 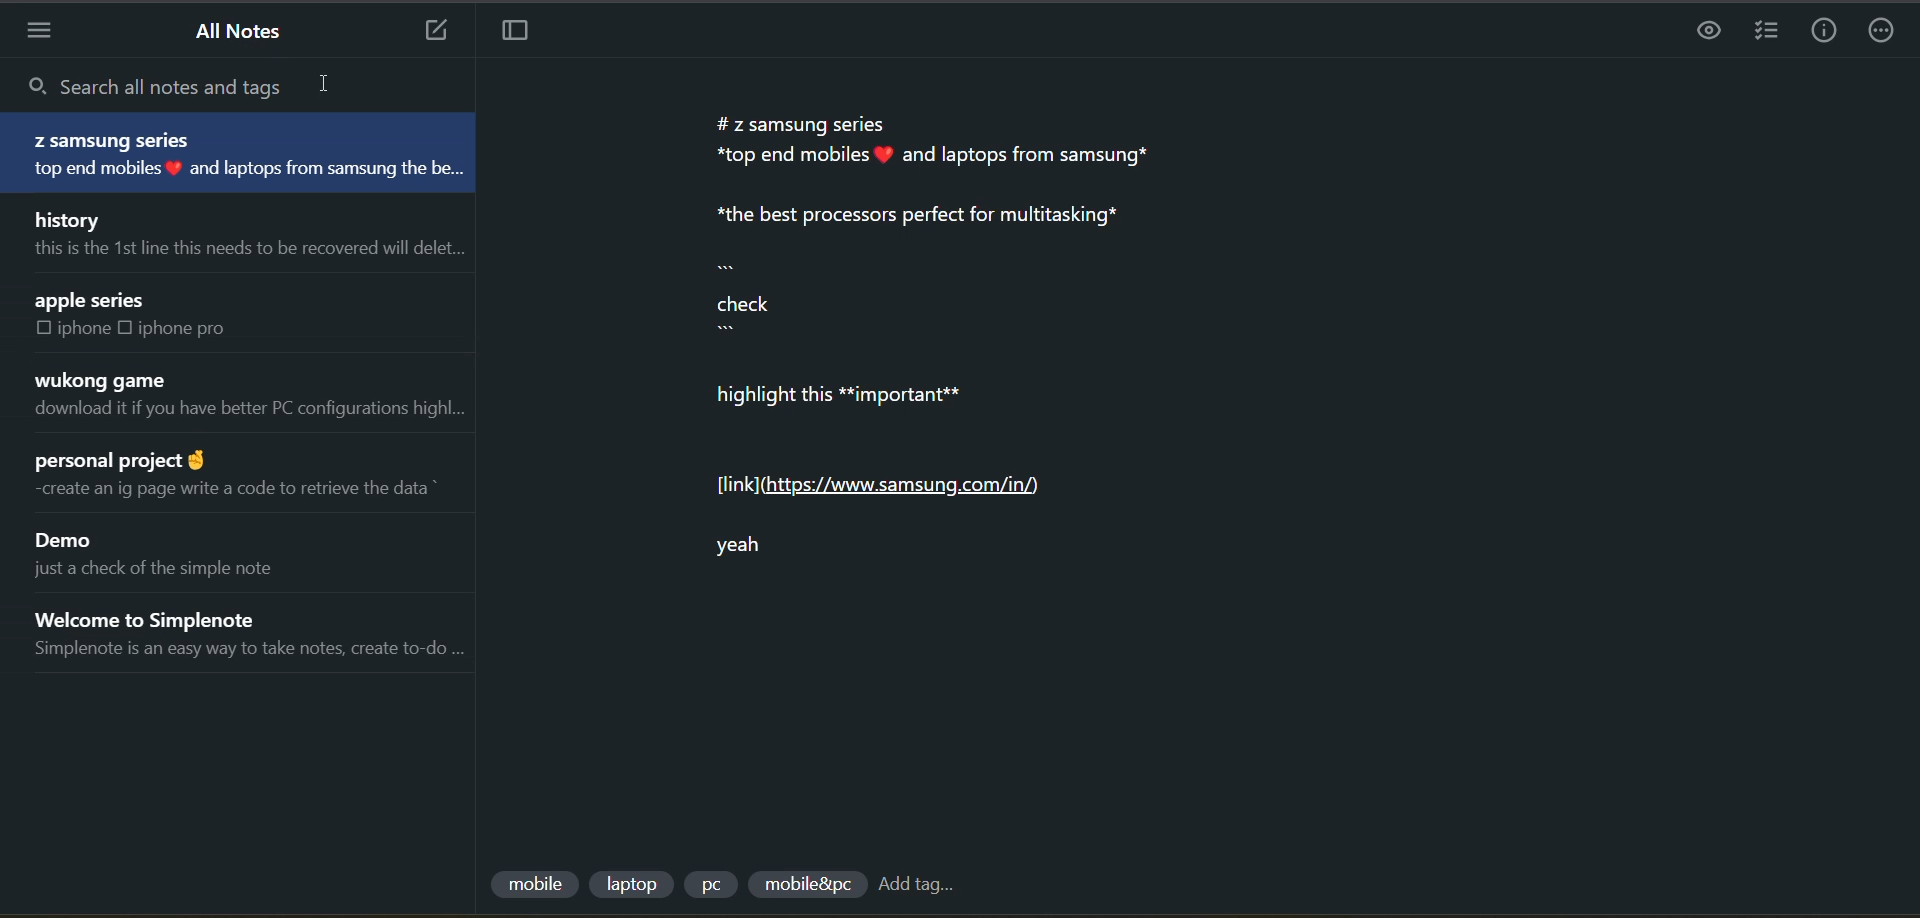 What do you see at coordinates (633, 881) in the screenshot?
I see `laptop` at bounding box center [633, 881].